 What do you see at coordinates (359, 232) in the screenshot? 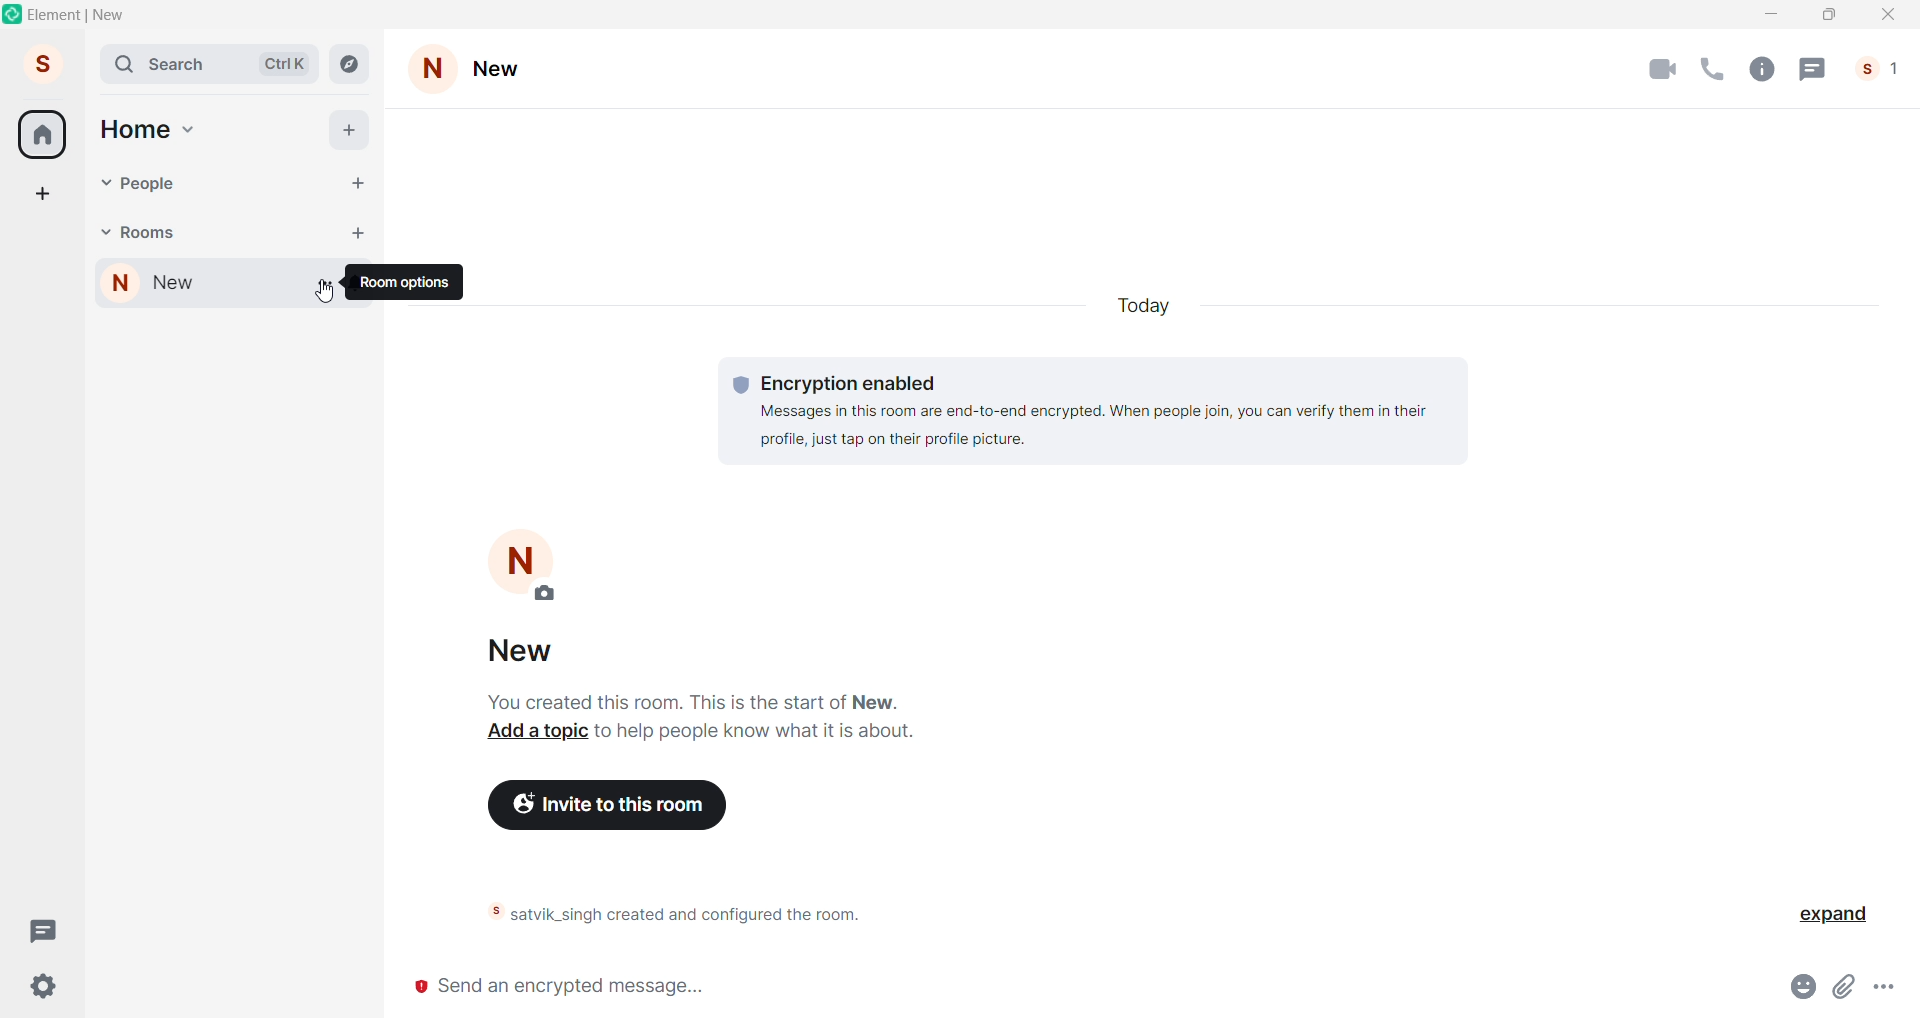
I see `Add Room` at bounding box center [359, 232].